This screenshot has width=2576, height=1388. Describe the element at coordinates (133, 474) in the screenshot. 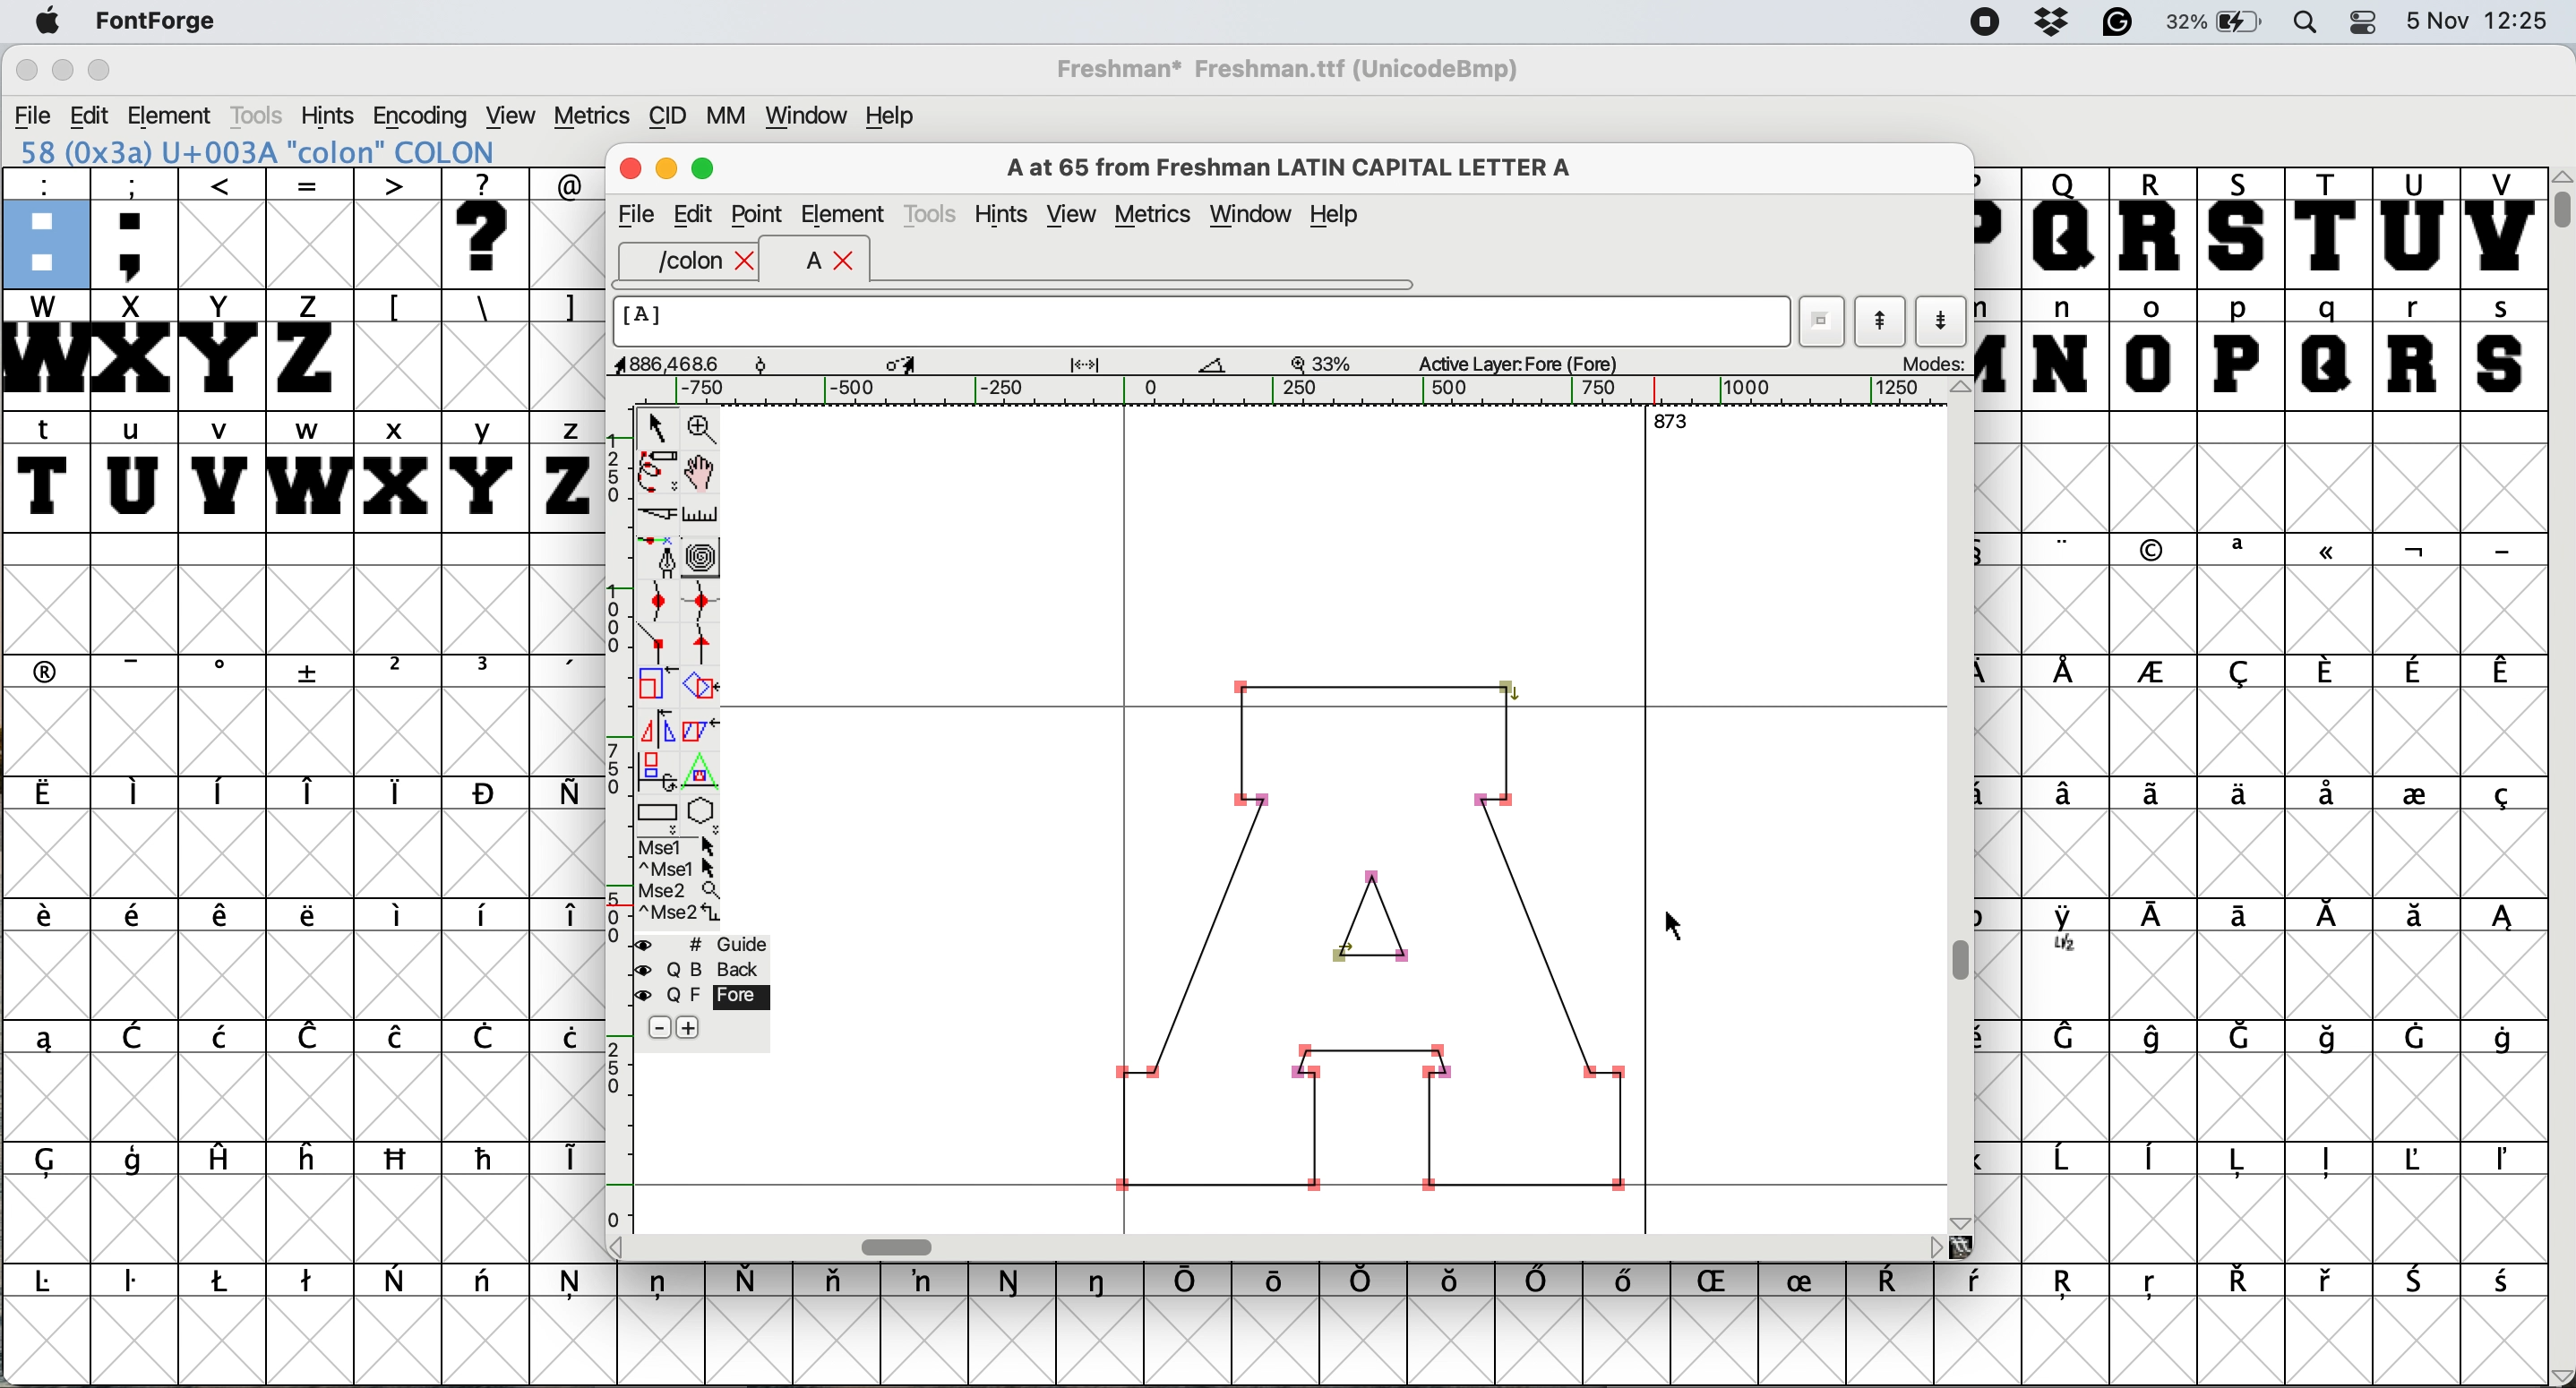

I see `u` at that location.